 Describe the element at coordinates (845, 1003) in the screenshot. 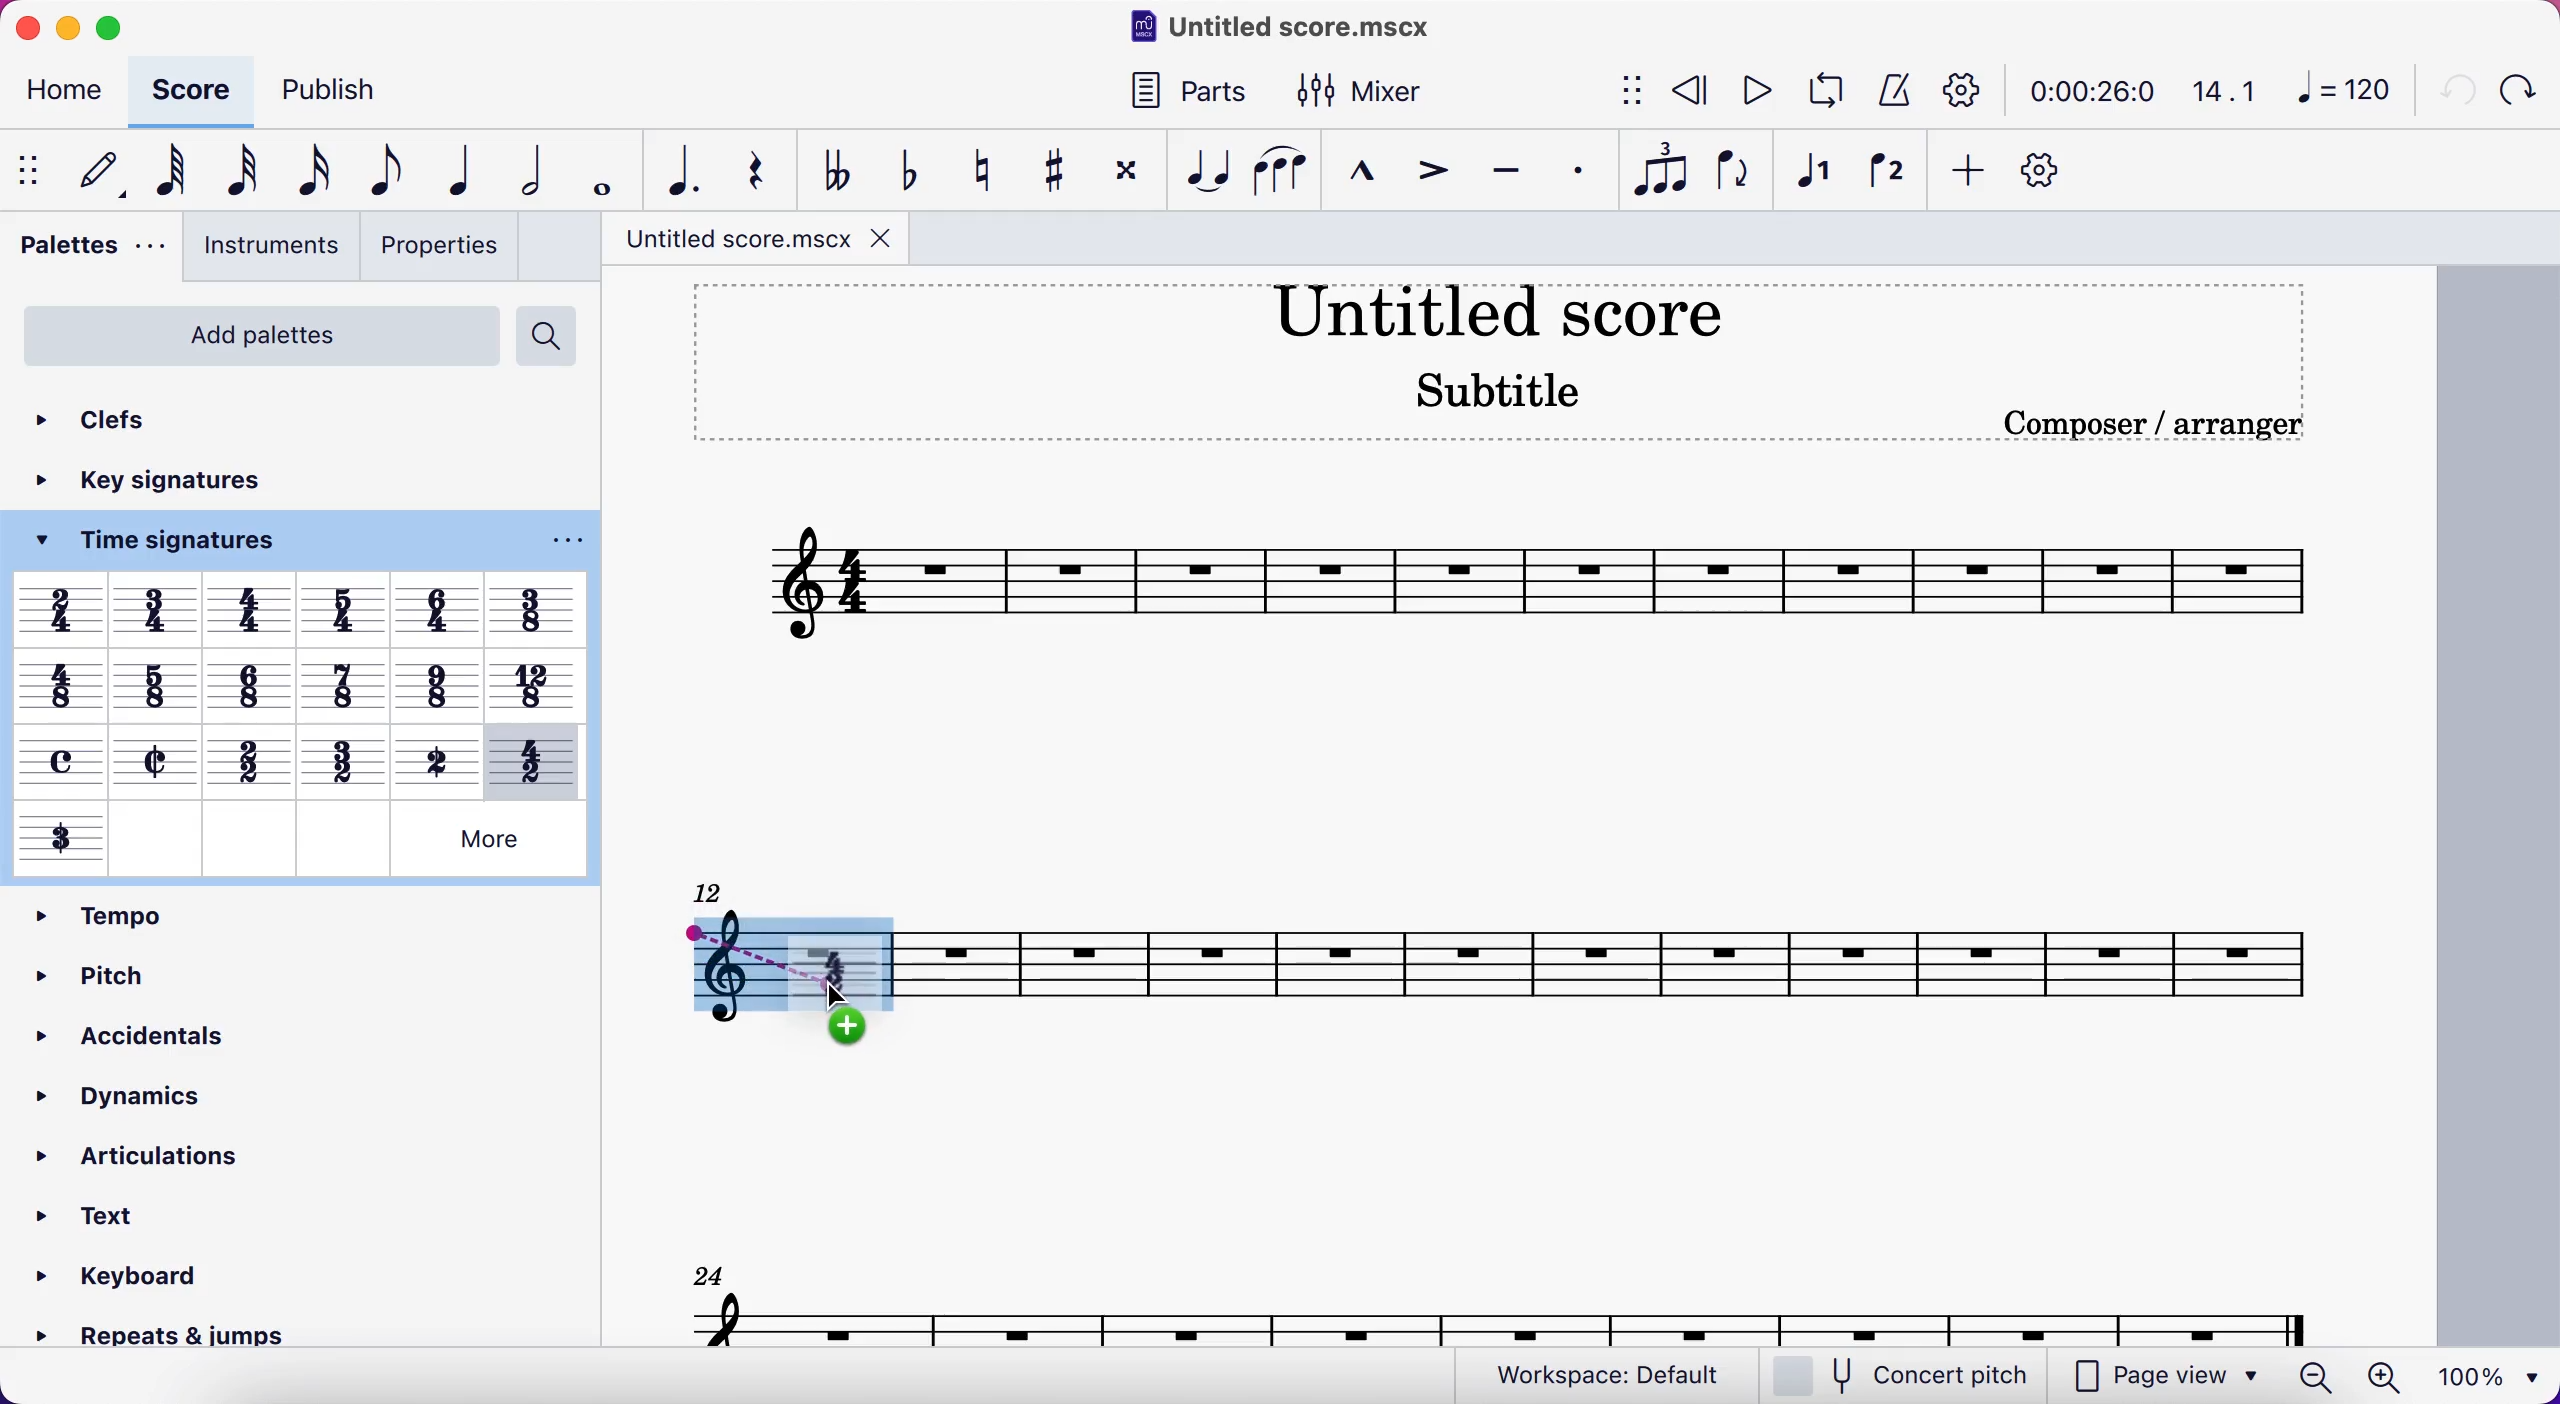

I see `cursor` at that location.